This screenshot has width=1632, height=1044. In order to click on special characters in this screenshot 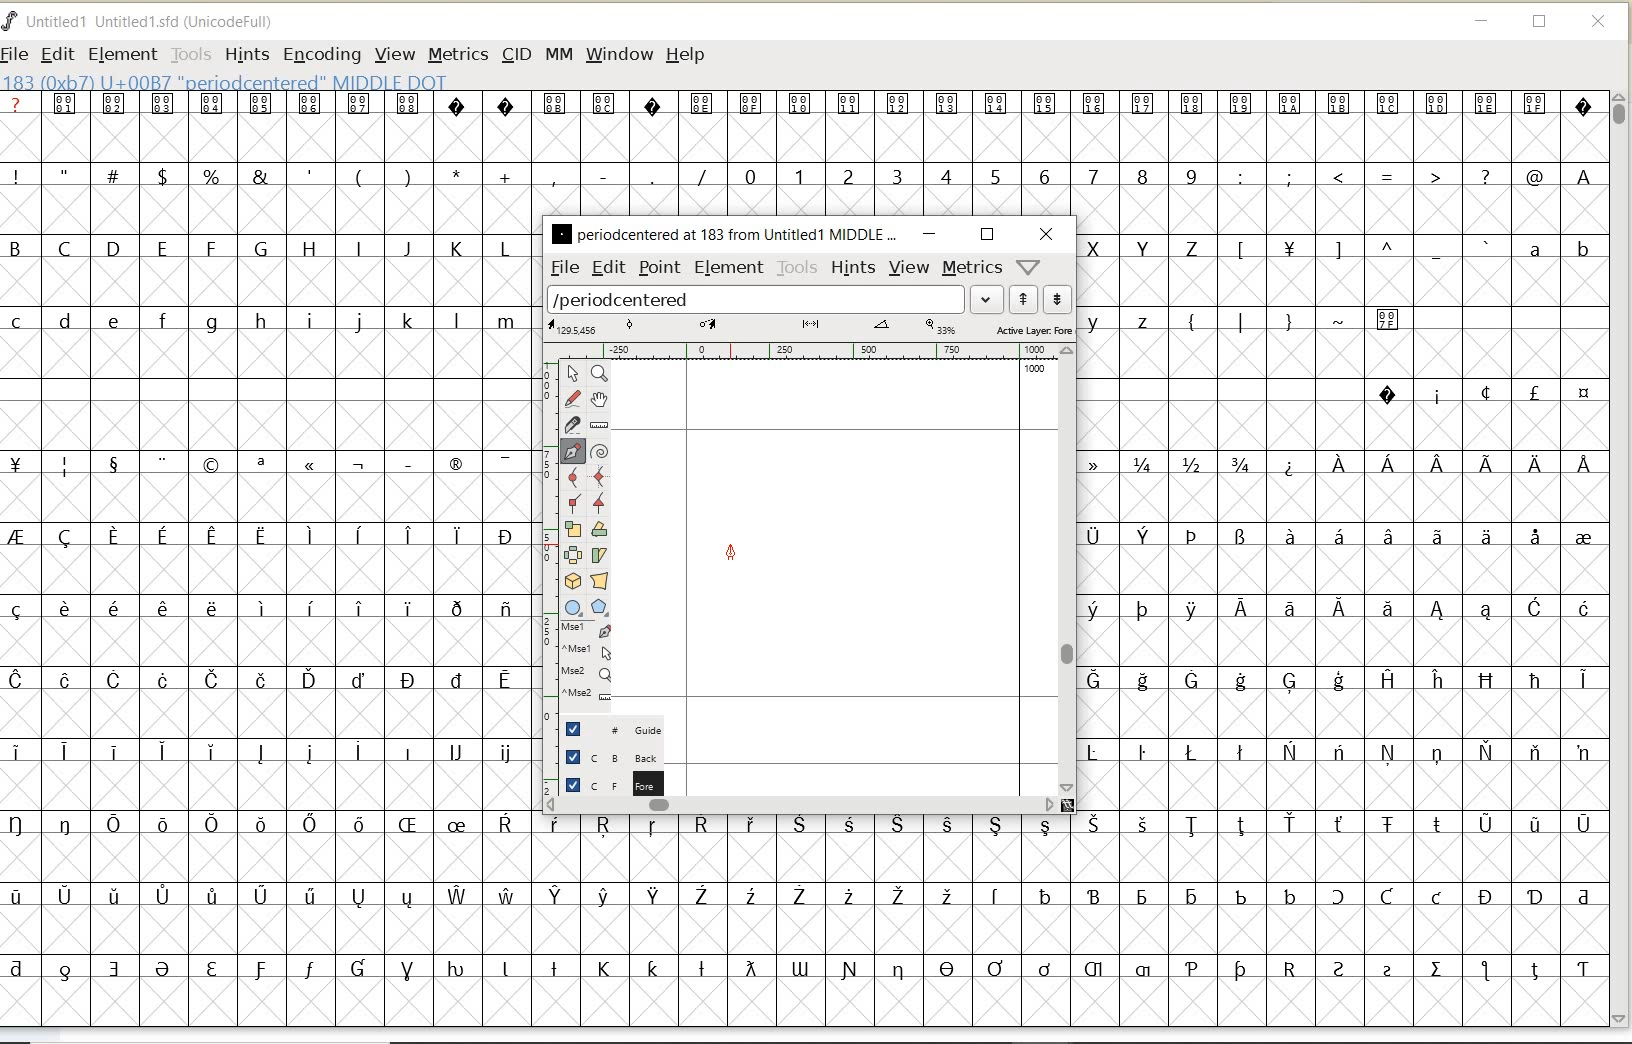, I will do `click(1318, 328)`.